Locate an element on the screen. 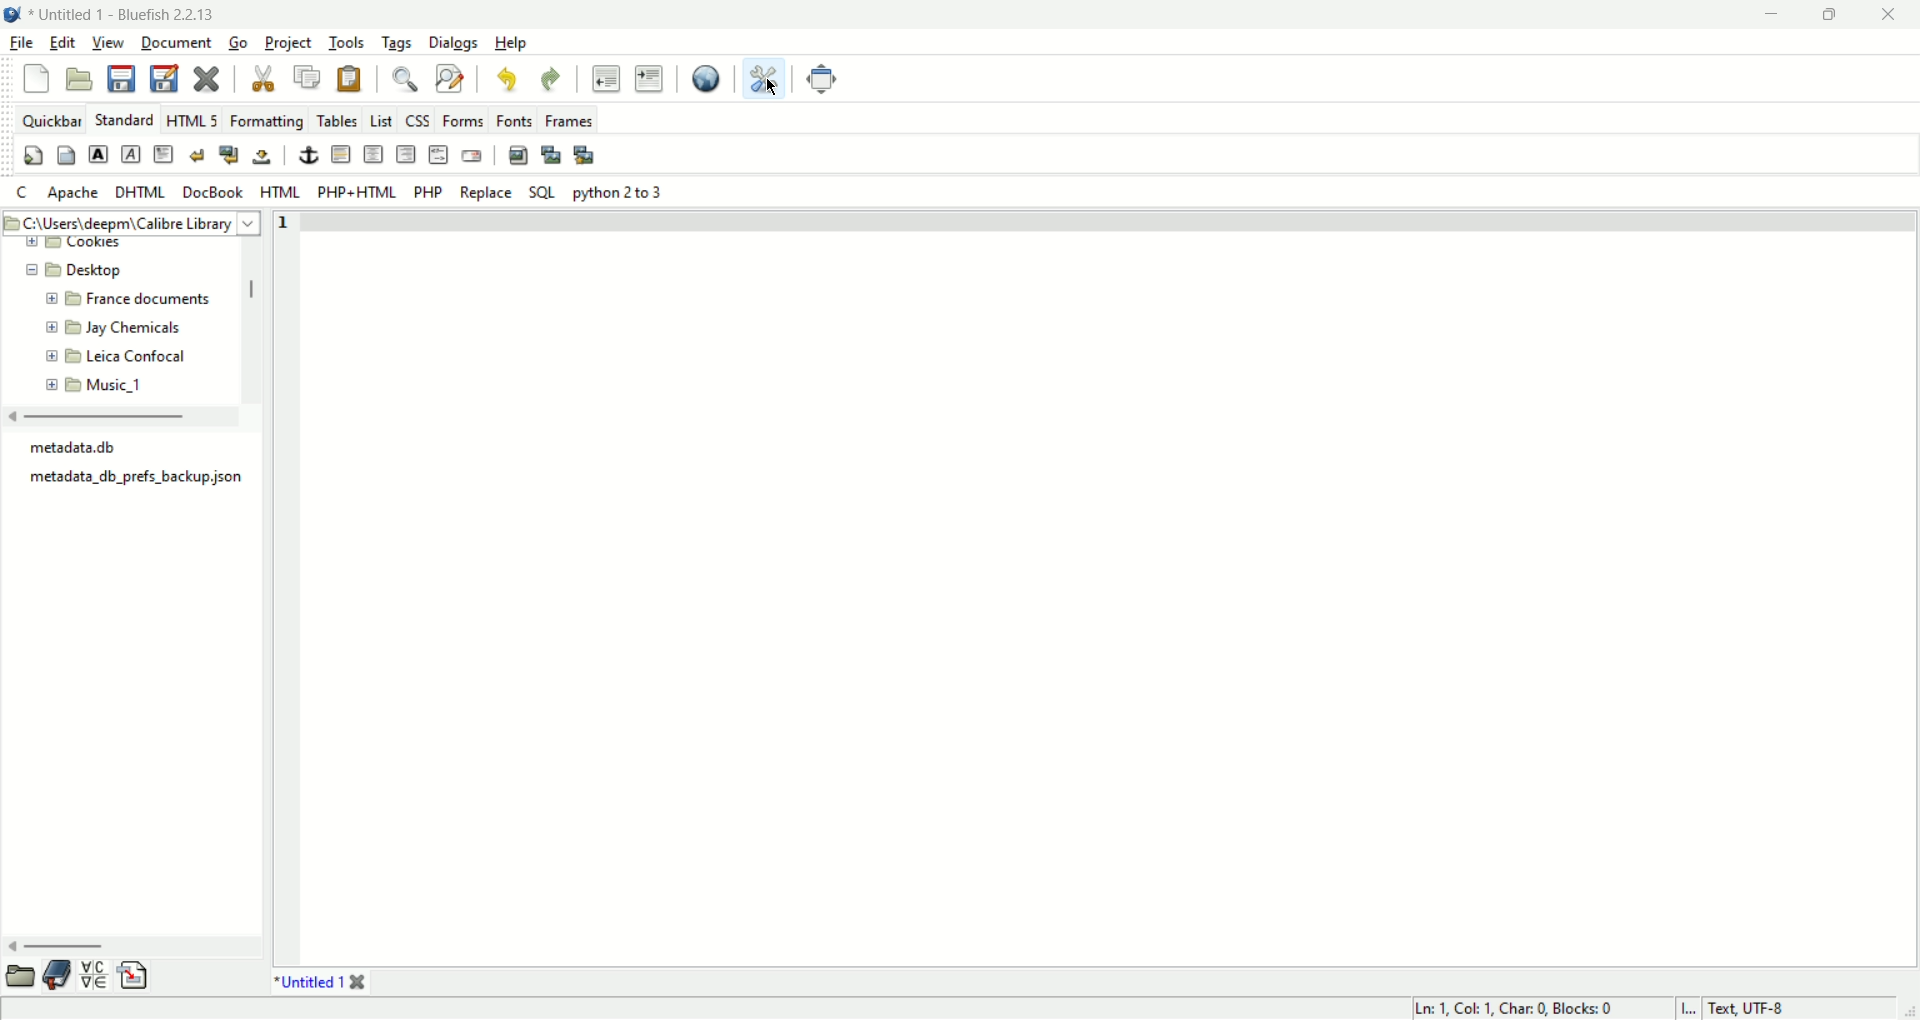  cut is located at coordinates (264, 80).